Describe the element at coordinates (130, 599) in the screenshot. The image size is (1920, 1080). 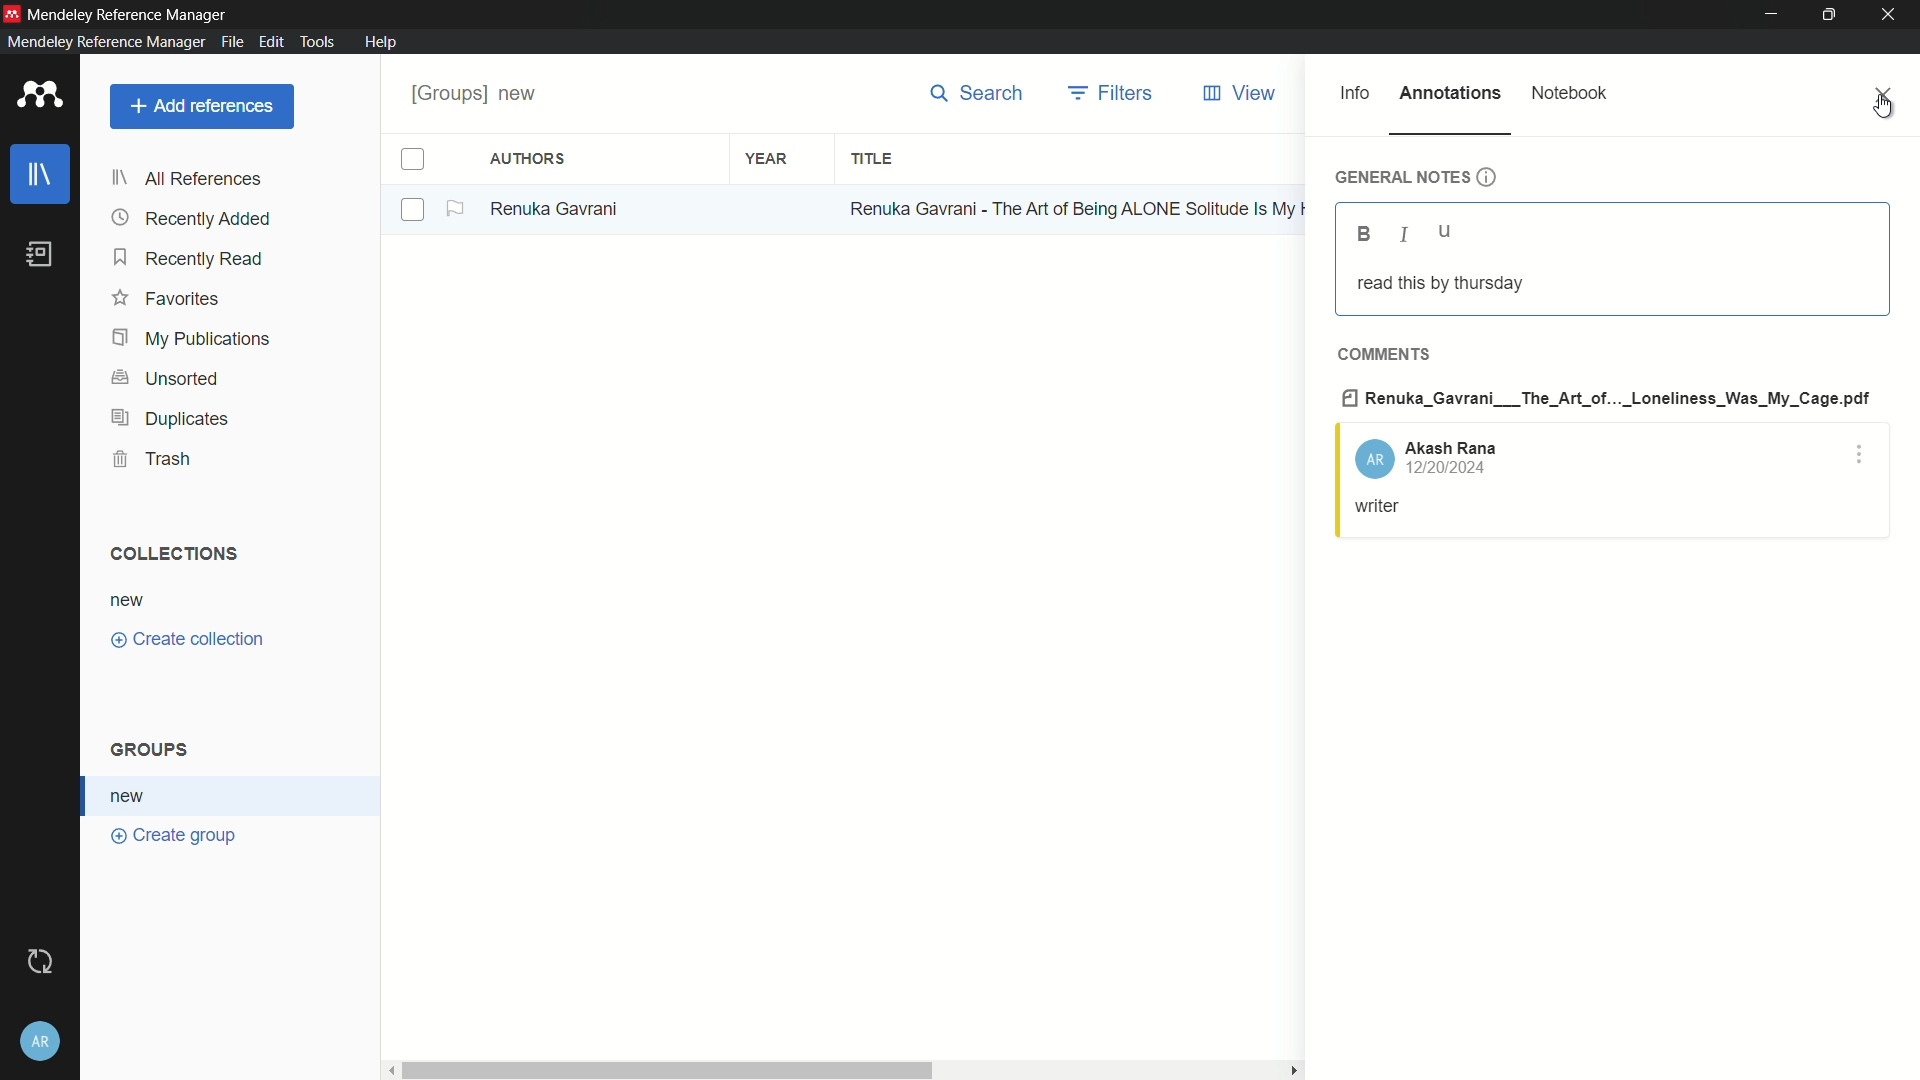
I see `new` at that location.